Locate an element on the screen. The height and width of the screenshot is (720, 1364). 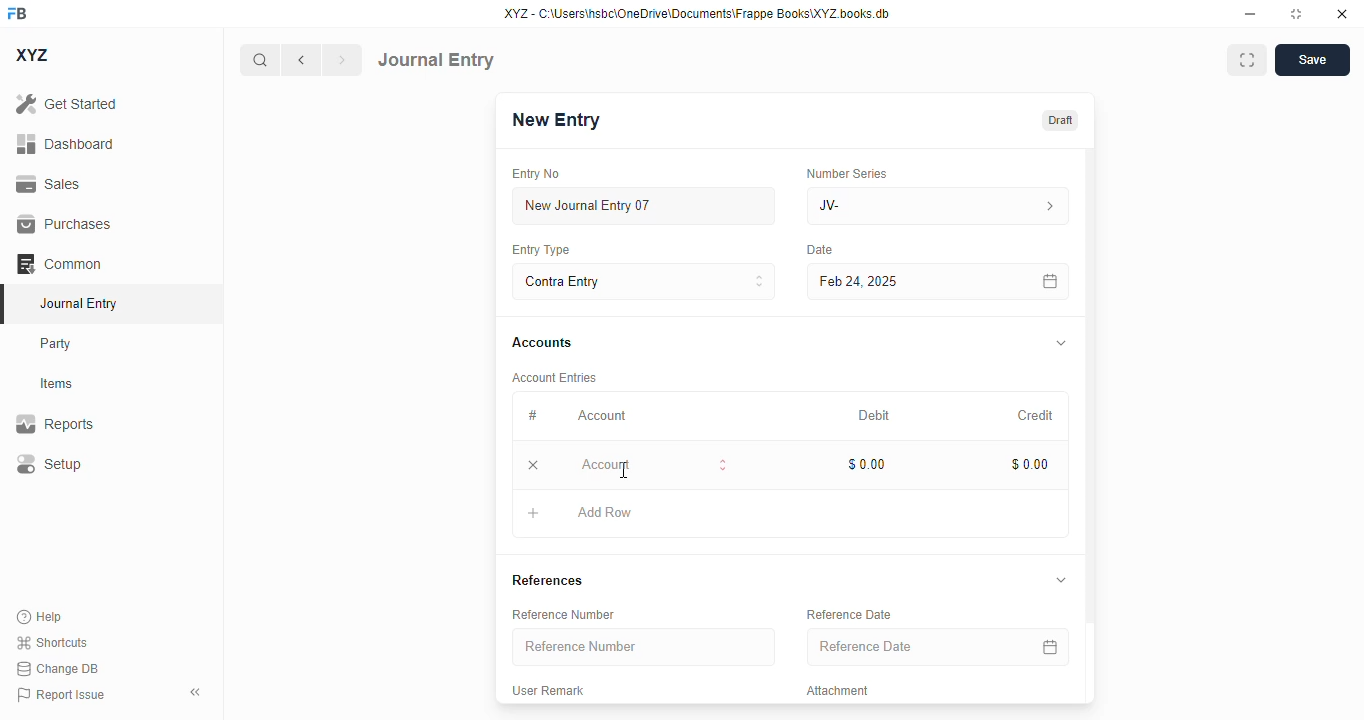
cursor is located at coordinates (625, 470).